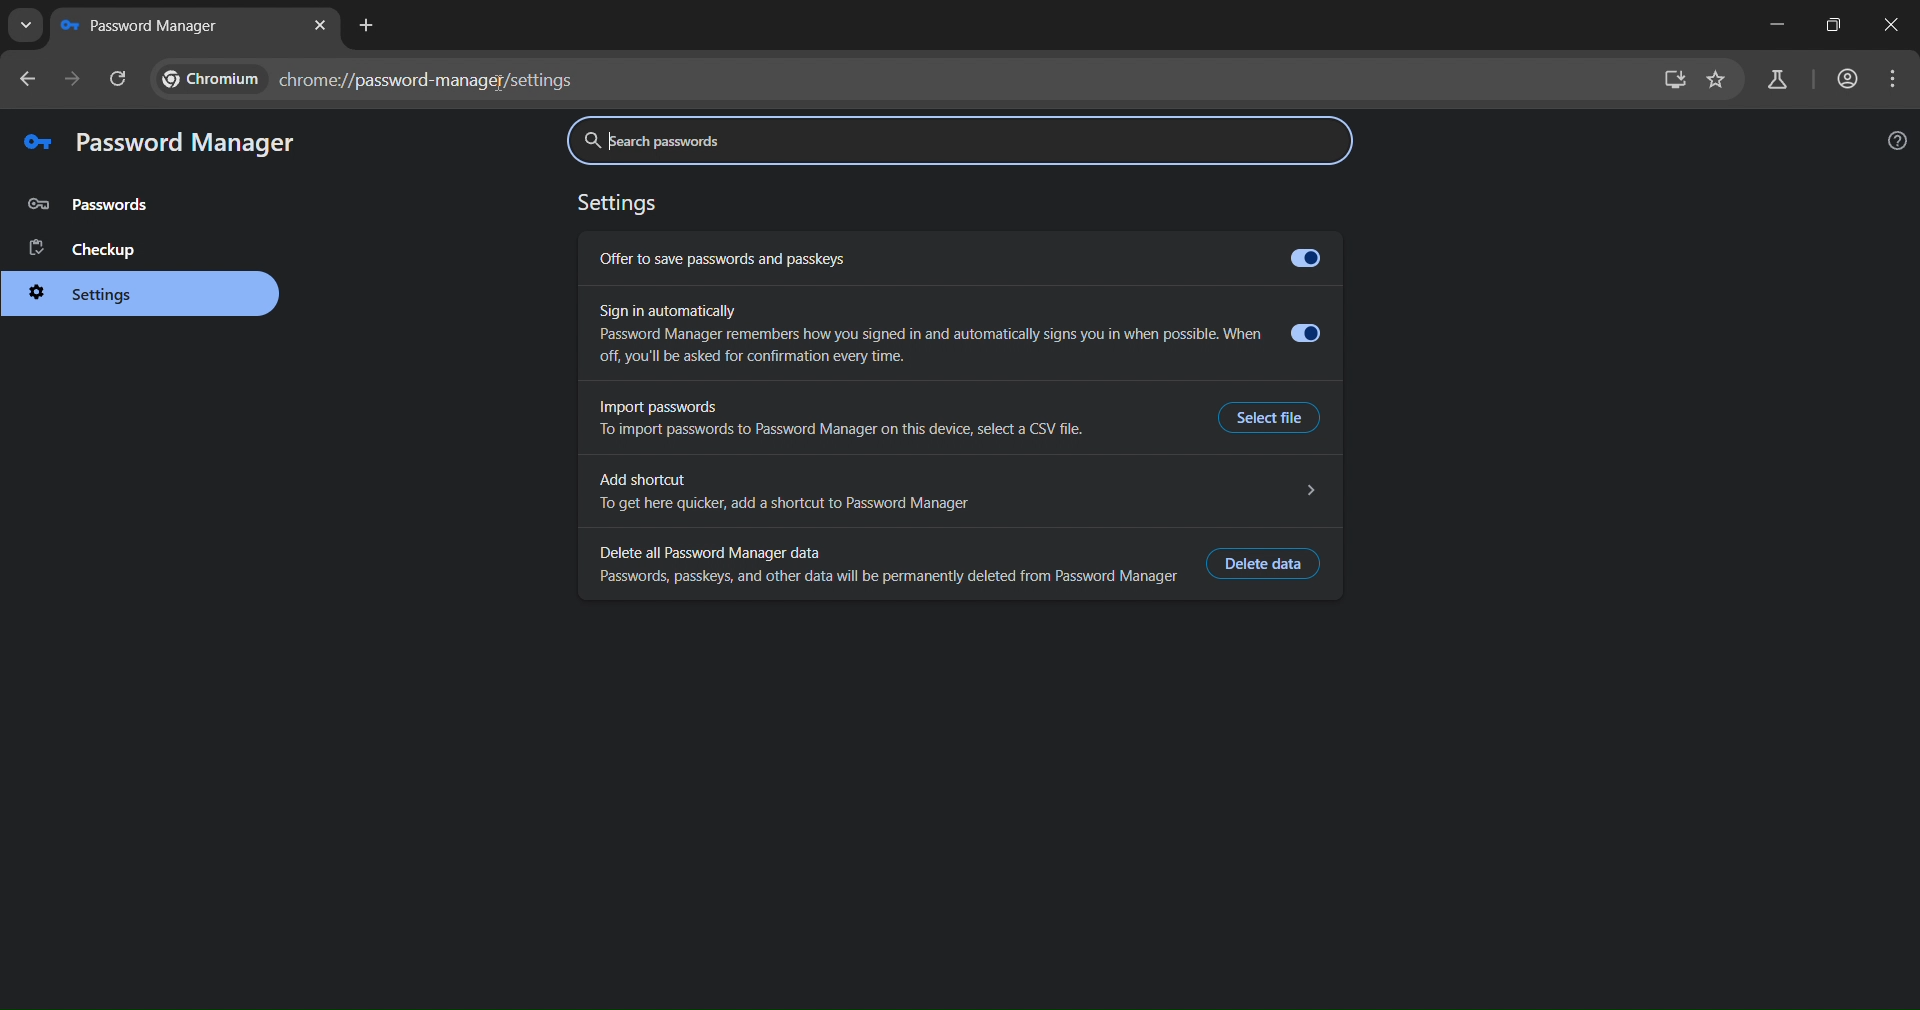 Image resolution: width=1920 pixels, height=1010 pixels. What do you see at coordinates (1899, 141) in the screenshot?
I see `help` at bounding box center [1899, 141].